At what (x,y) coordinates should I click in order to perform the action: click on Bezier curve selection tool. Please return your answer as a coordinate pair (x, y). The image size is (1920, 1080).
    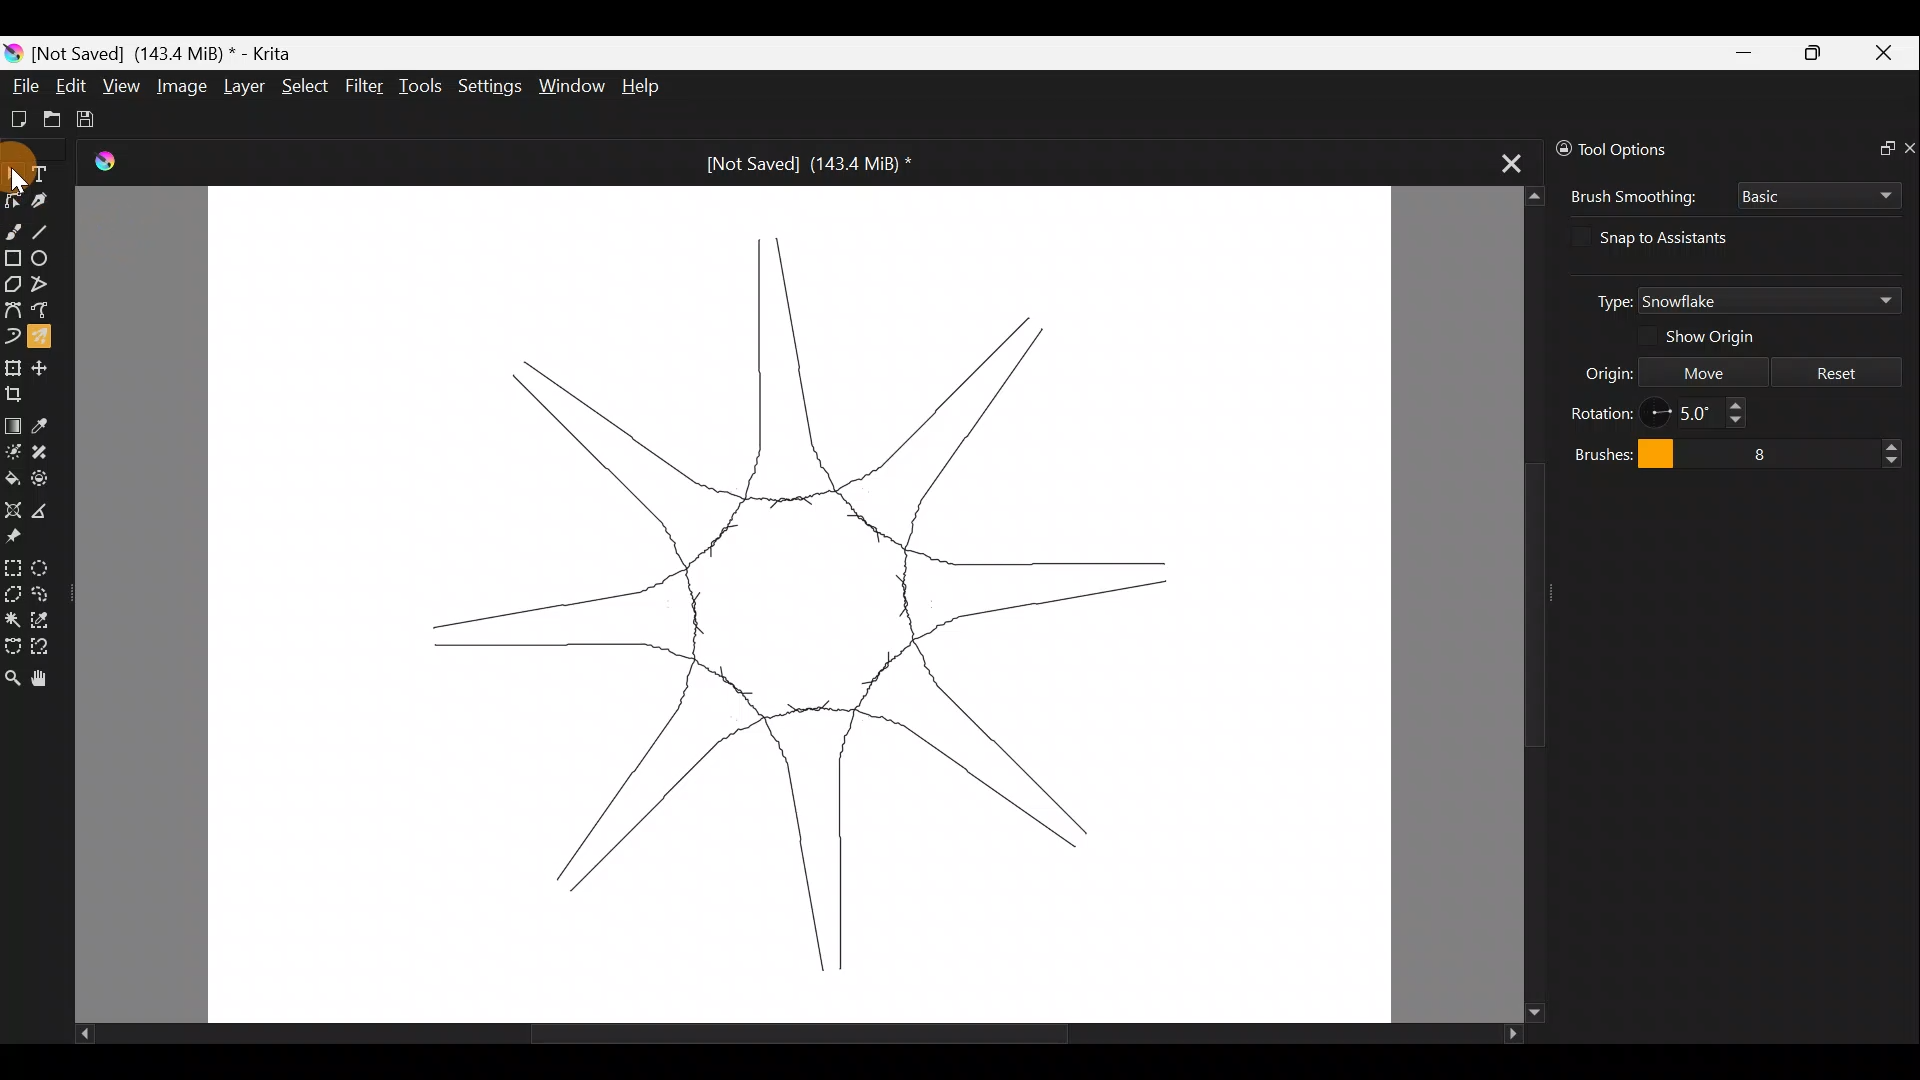
    Looking at the image, I should click on (12, 646).